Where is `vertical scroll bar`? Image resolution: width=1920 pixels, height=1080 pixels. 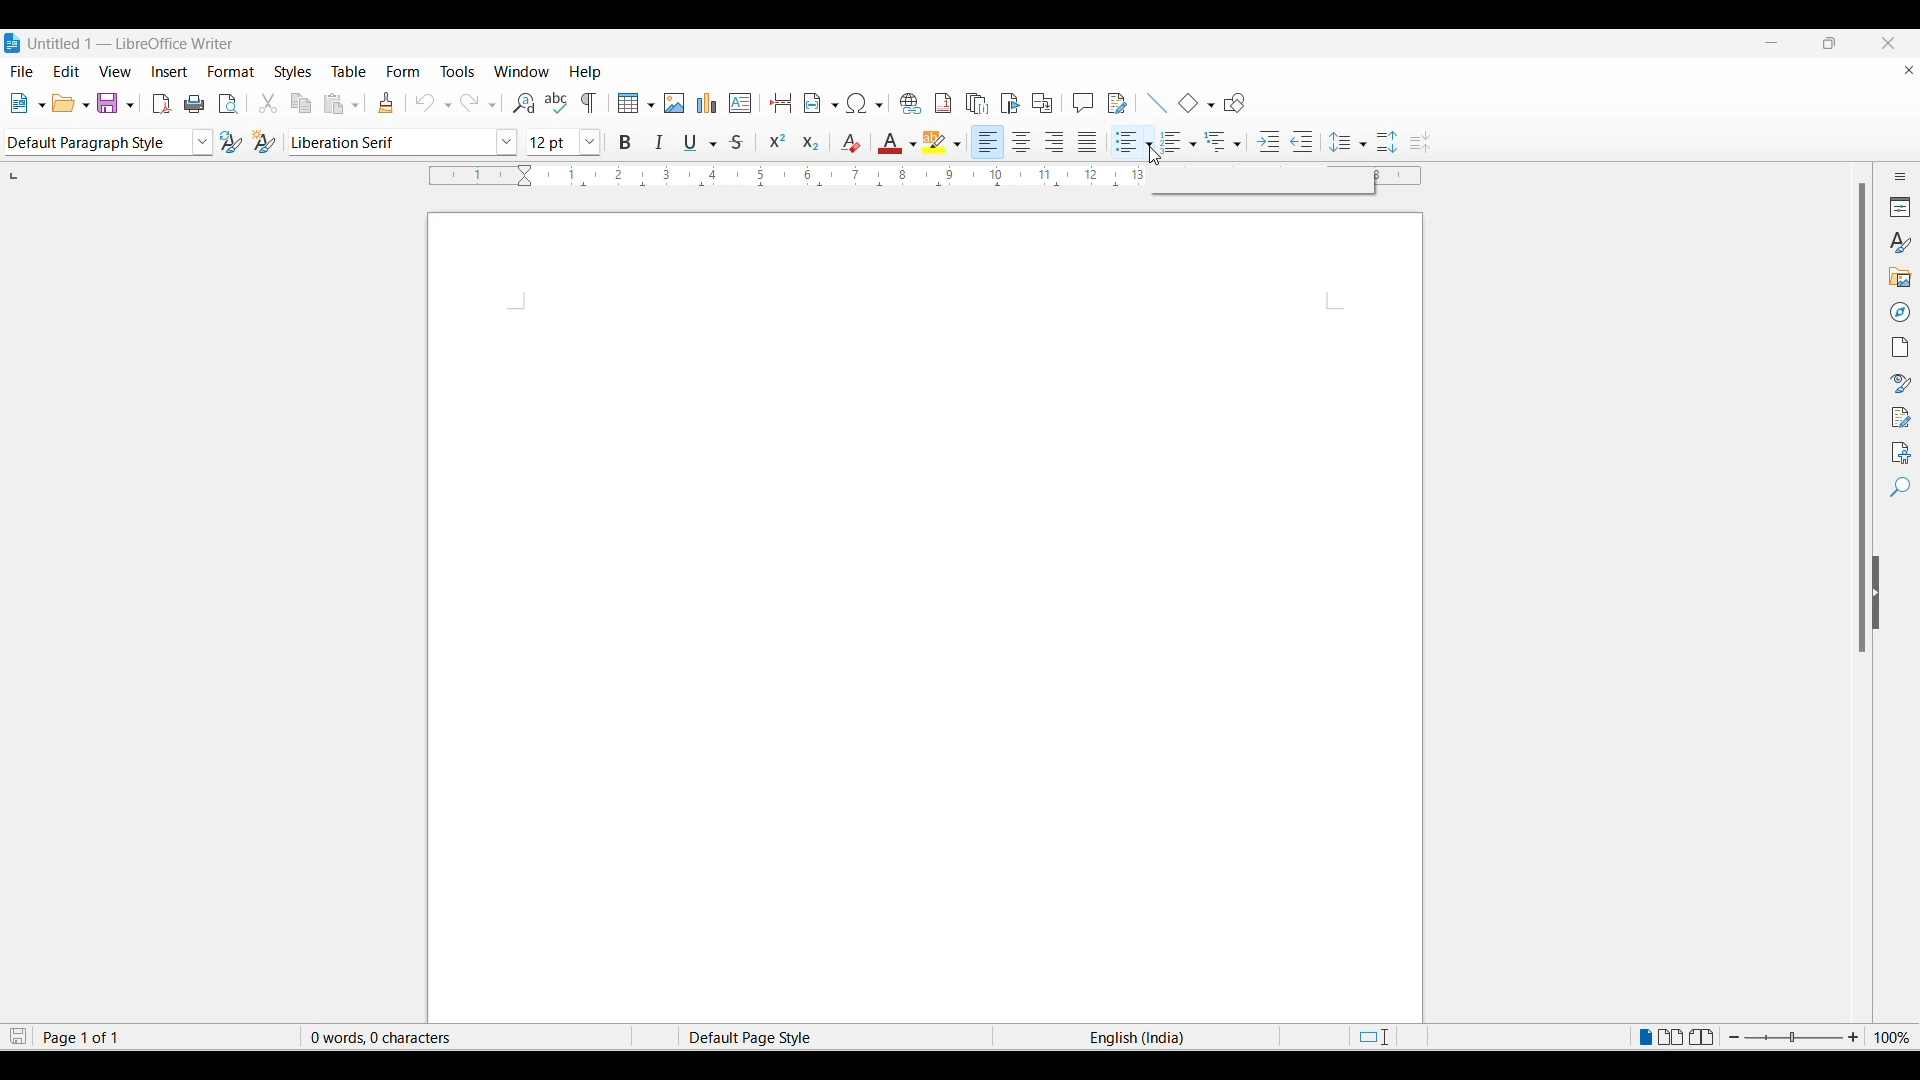 vertical scroll bar is located at coordinates (1852, 421).